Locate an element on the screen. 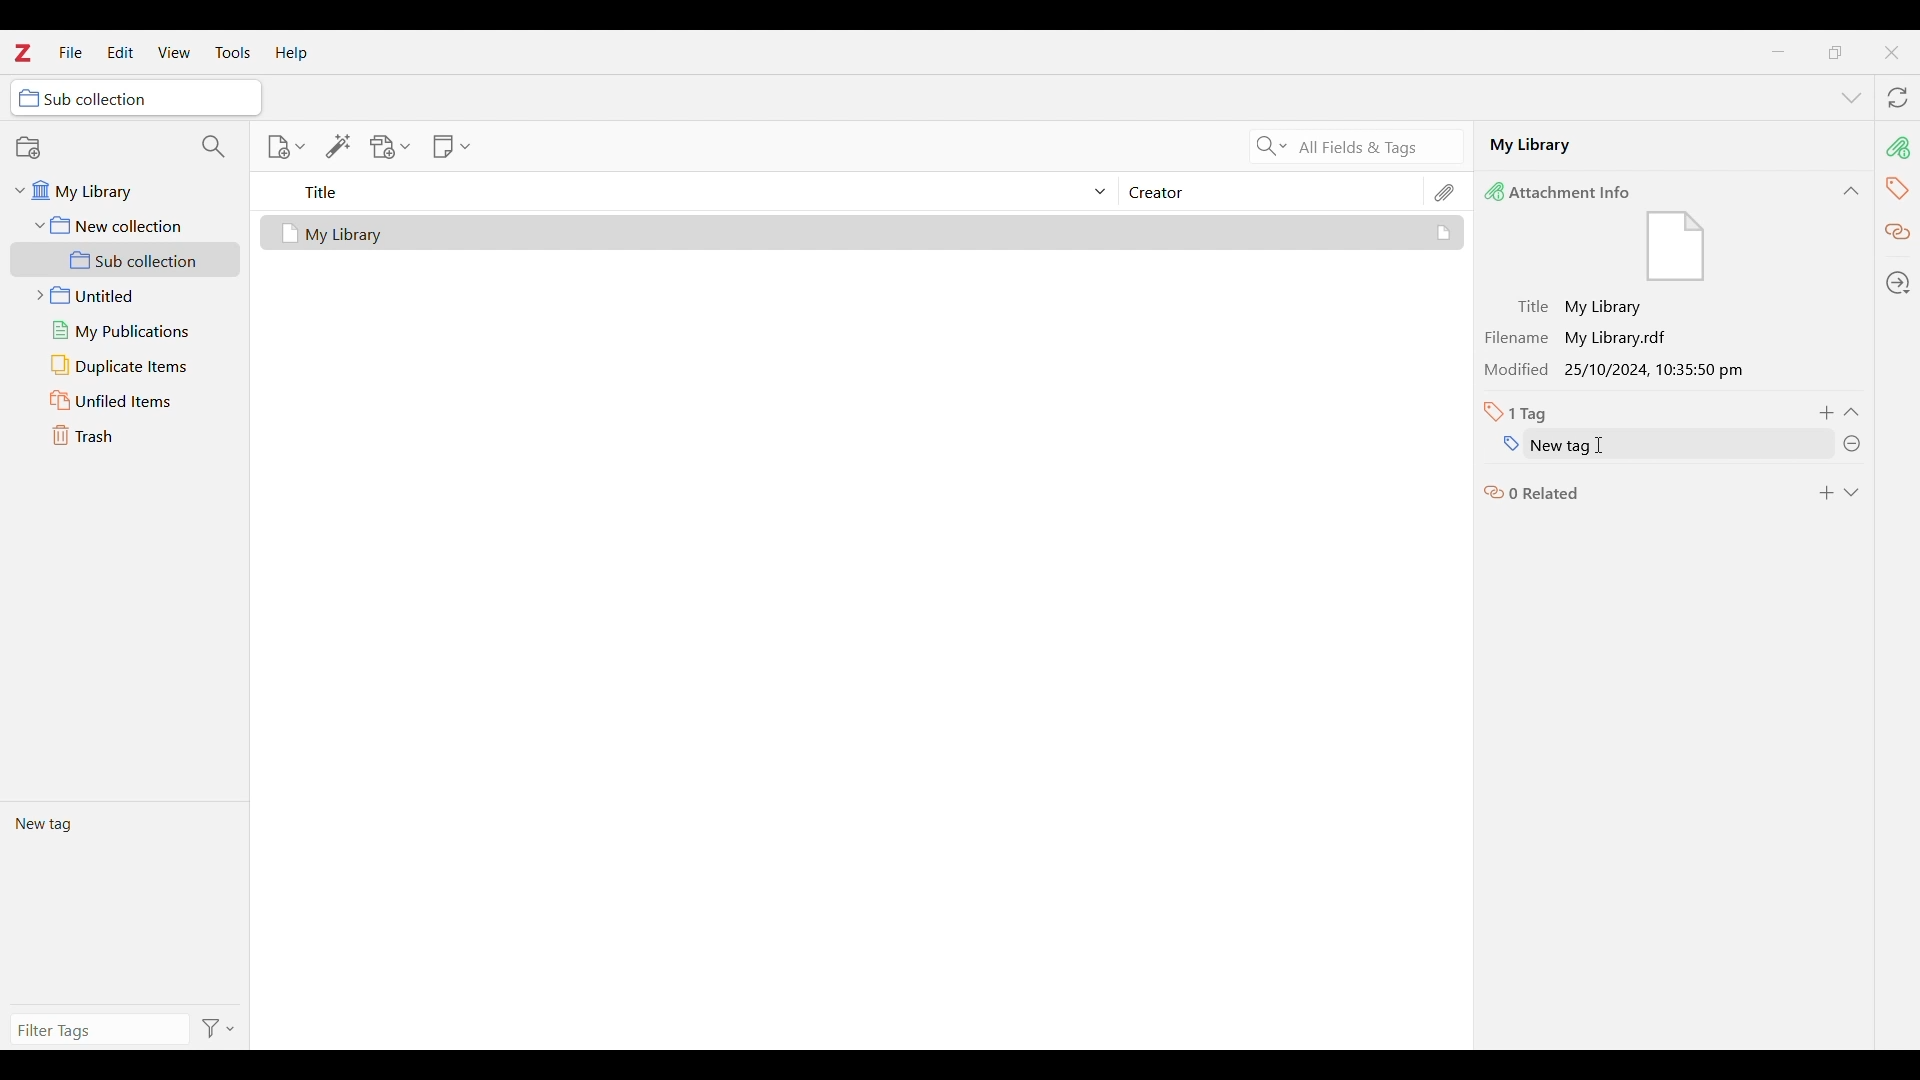  Collapse is located at coordinates (1851, 412).